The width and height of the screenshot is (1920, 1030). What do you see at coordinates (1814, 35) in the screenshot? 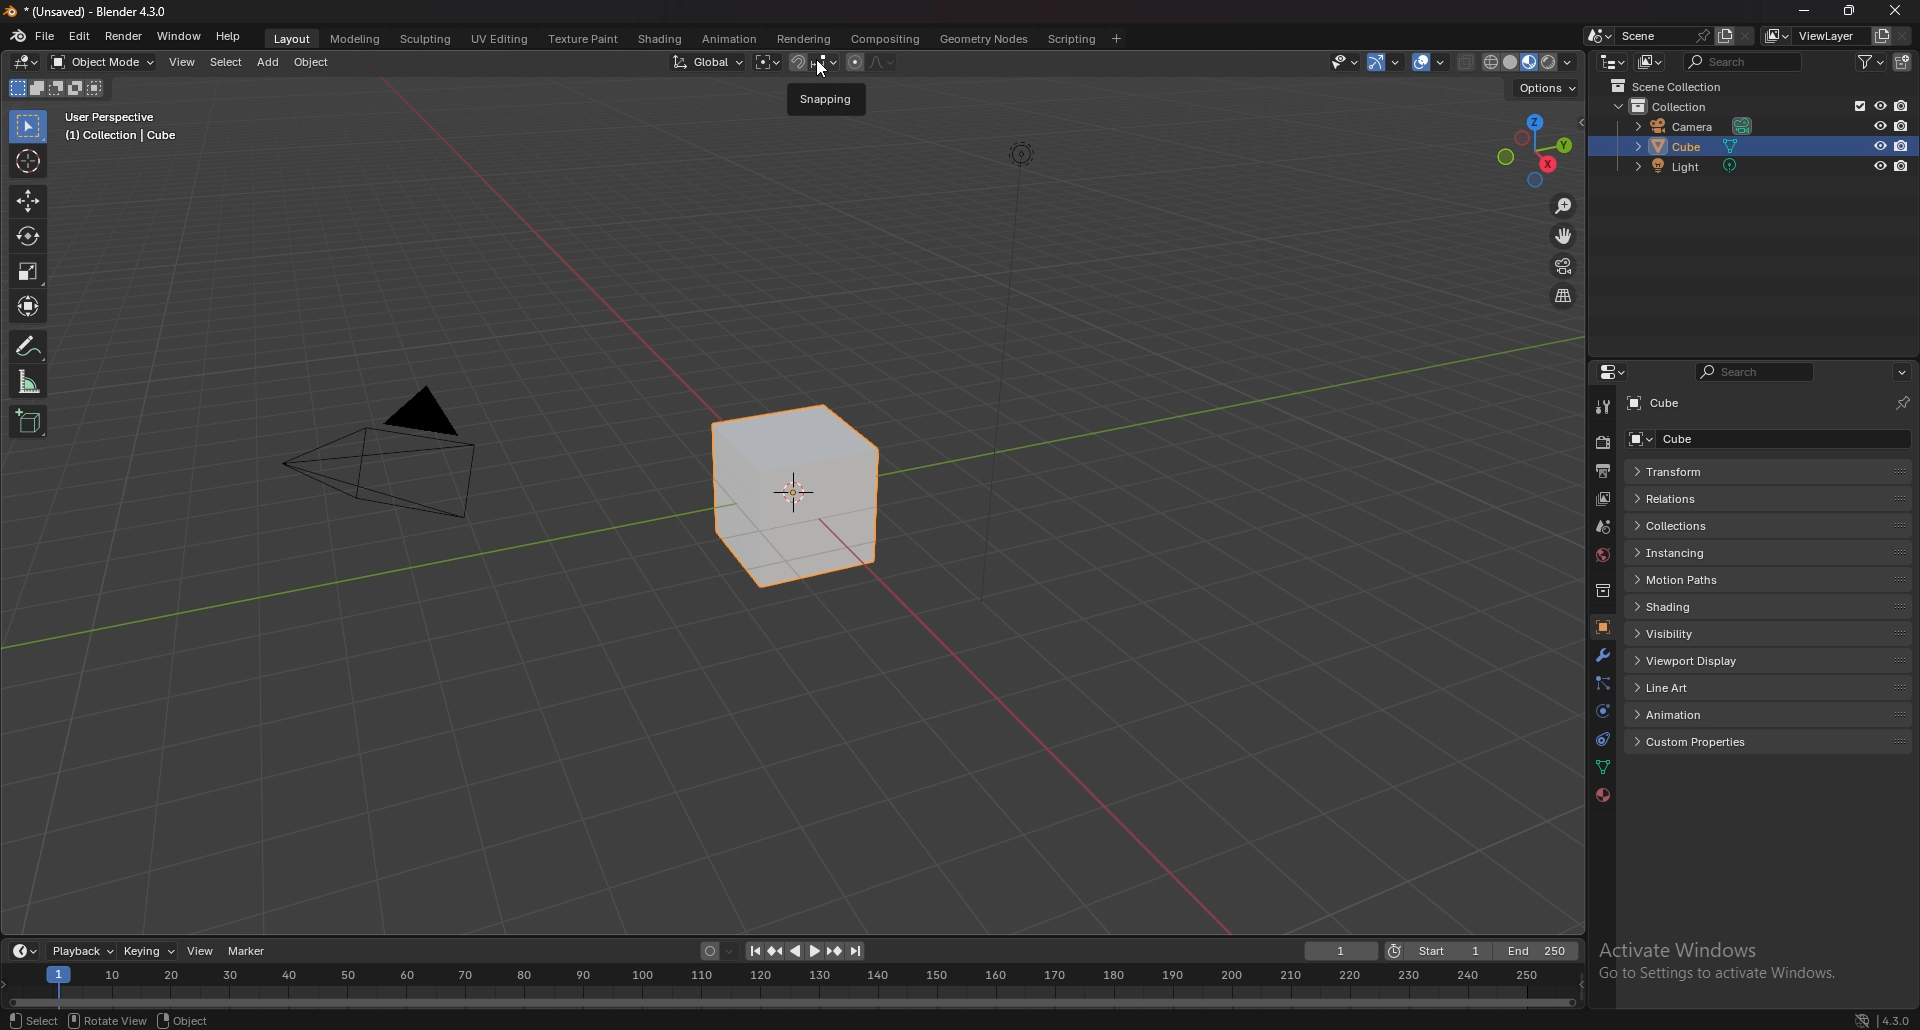
I see `view layer` at bounding box center [1814, 35].